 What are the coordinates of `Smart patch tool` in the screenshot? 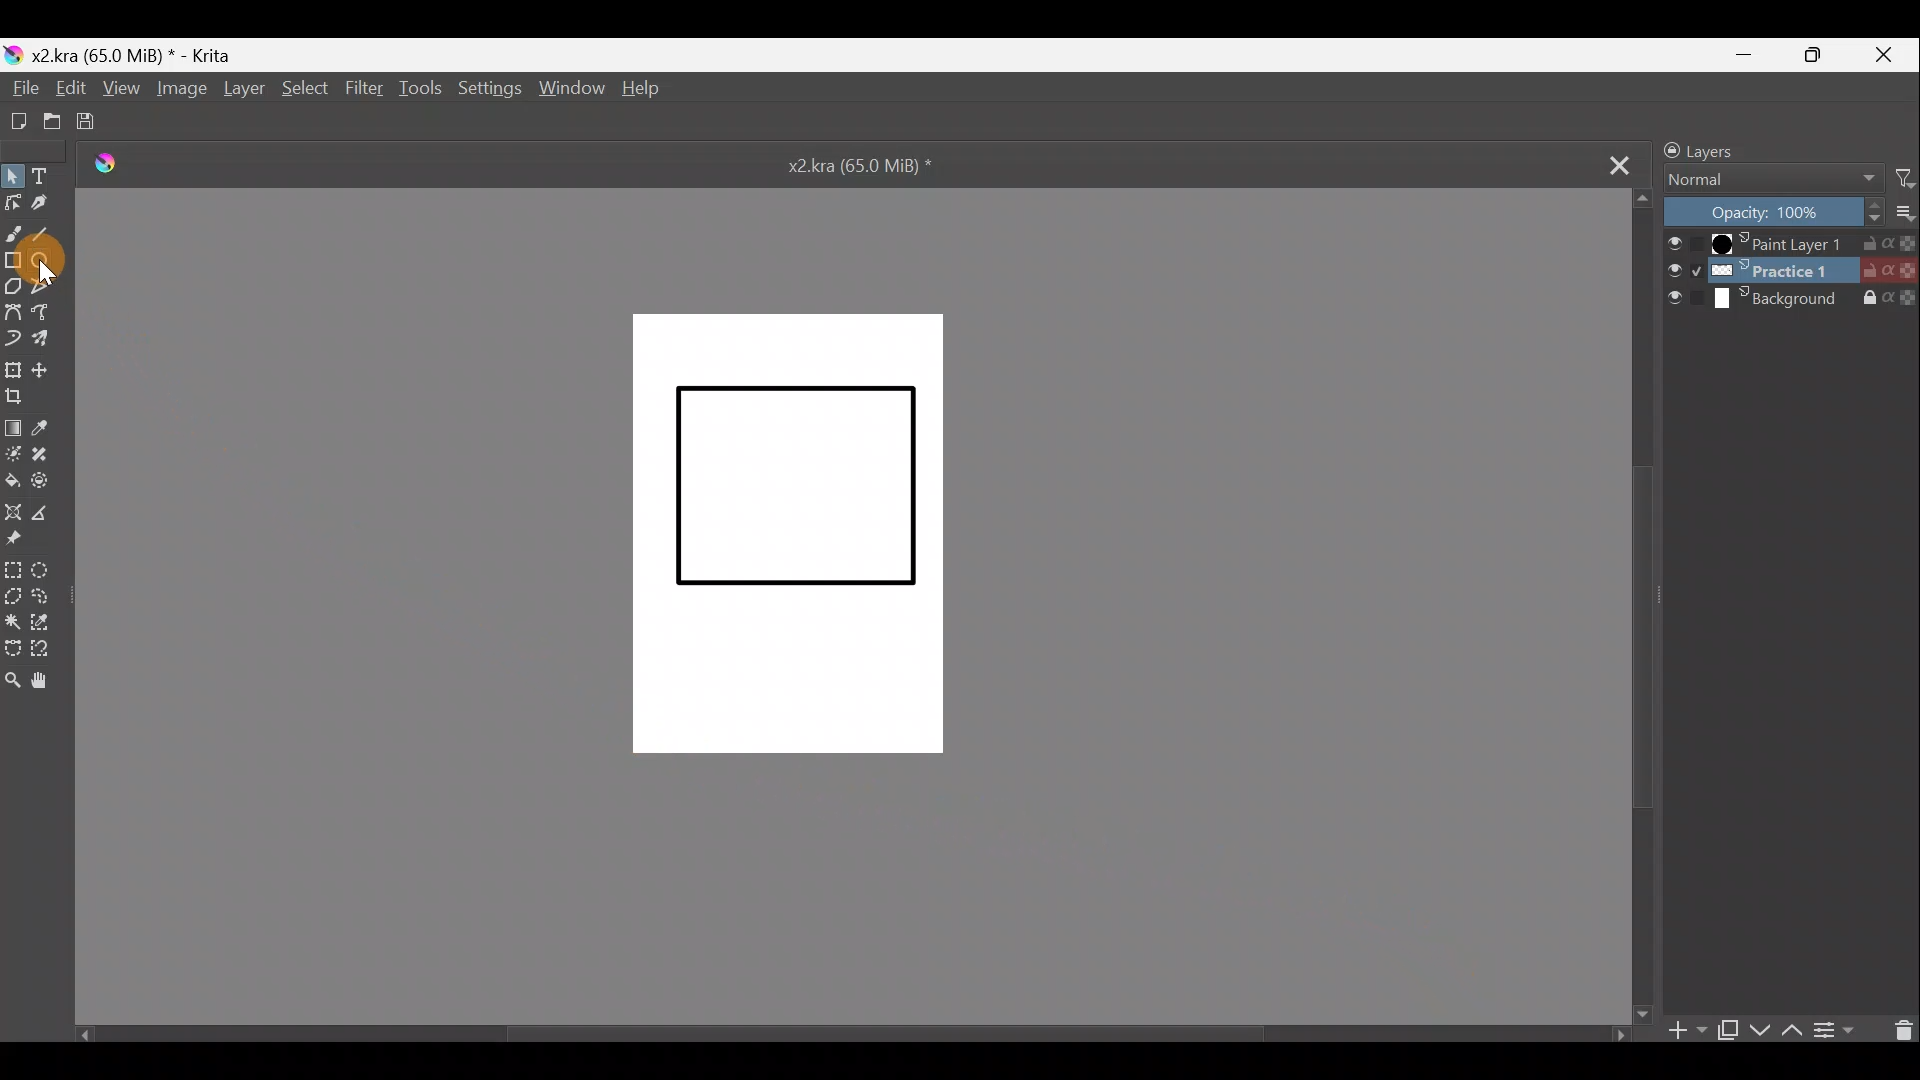 It's located at (46, 454).